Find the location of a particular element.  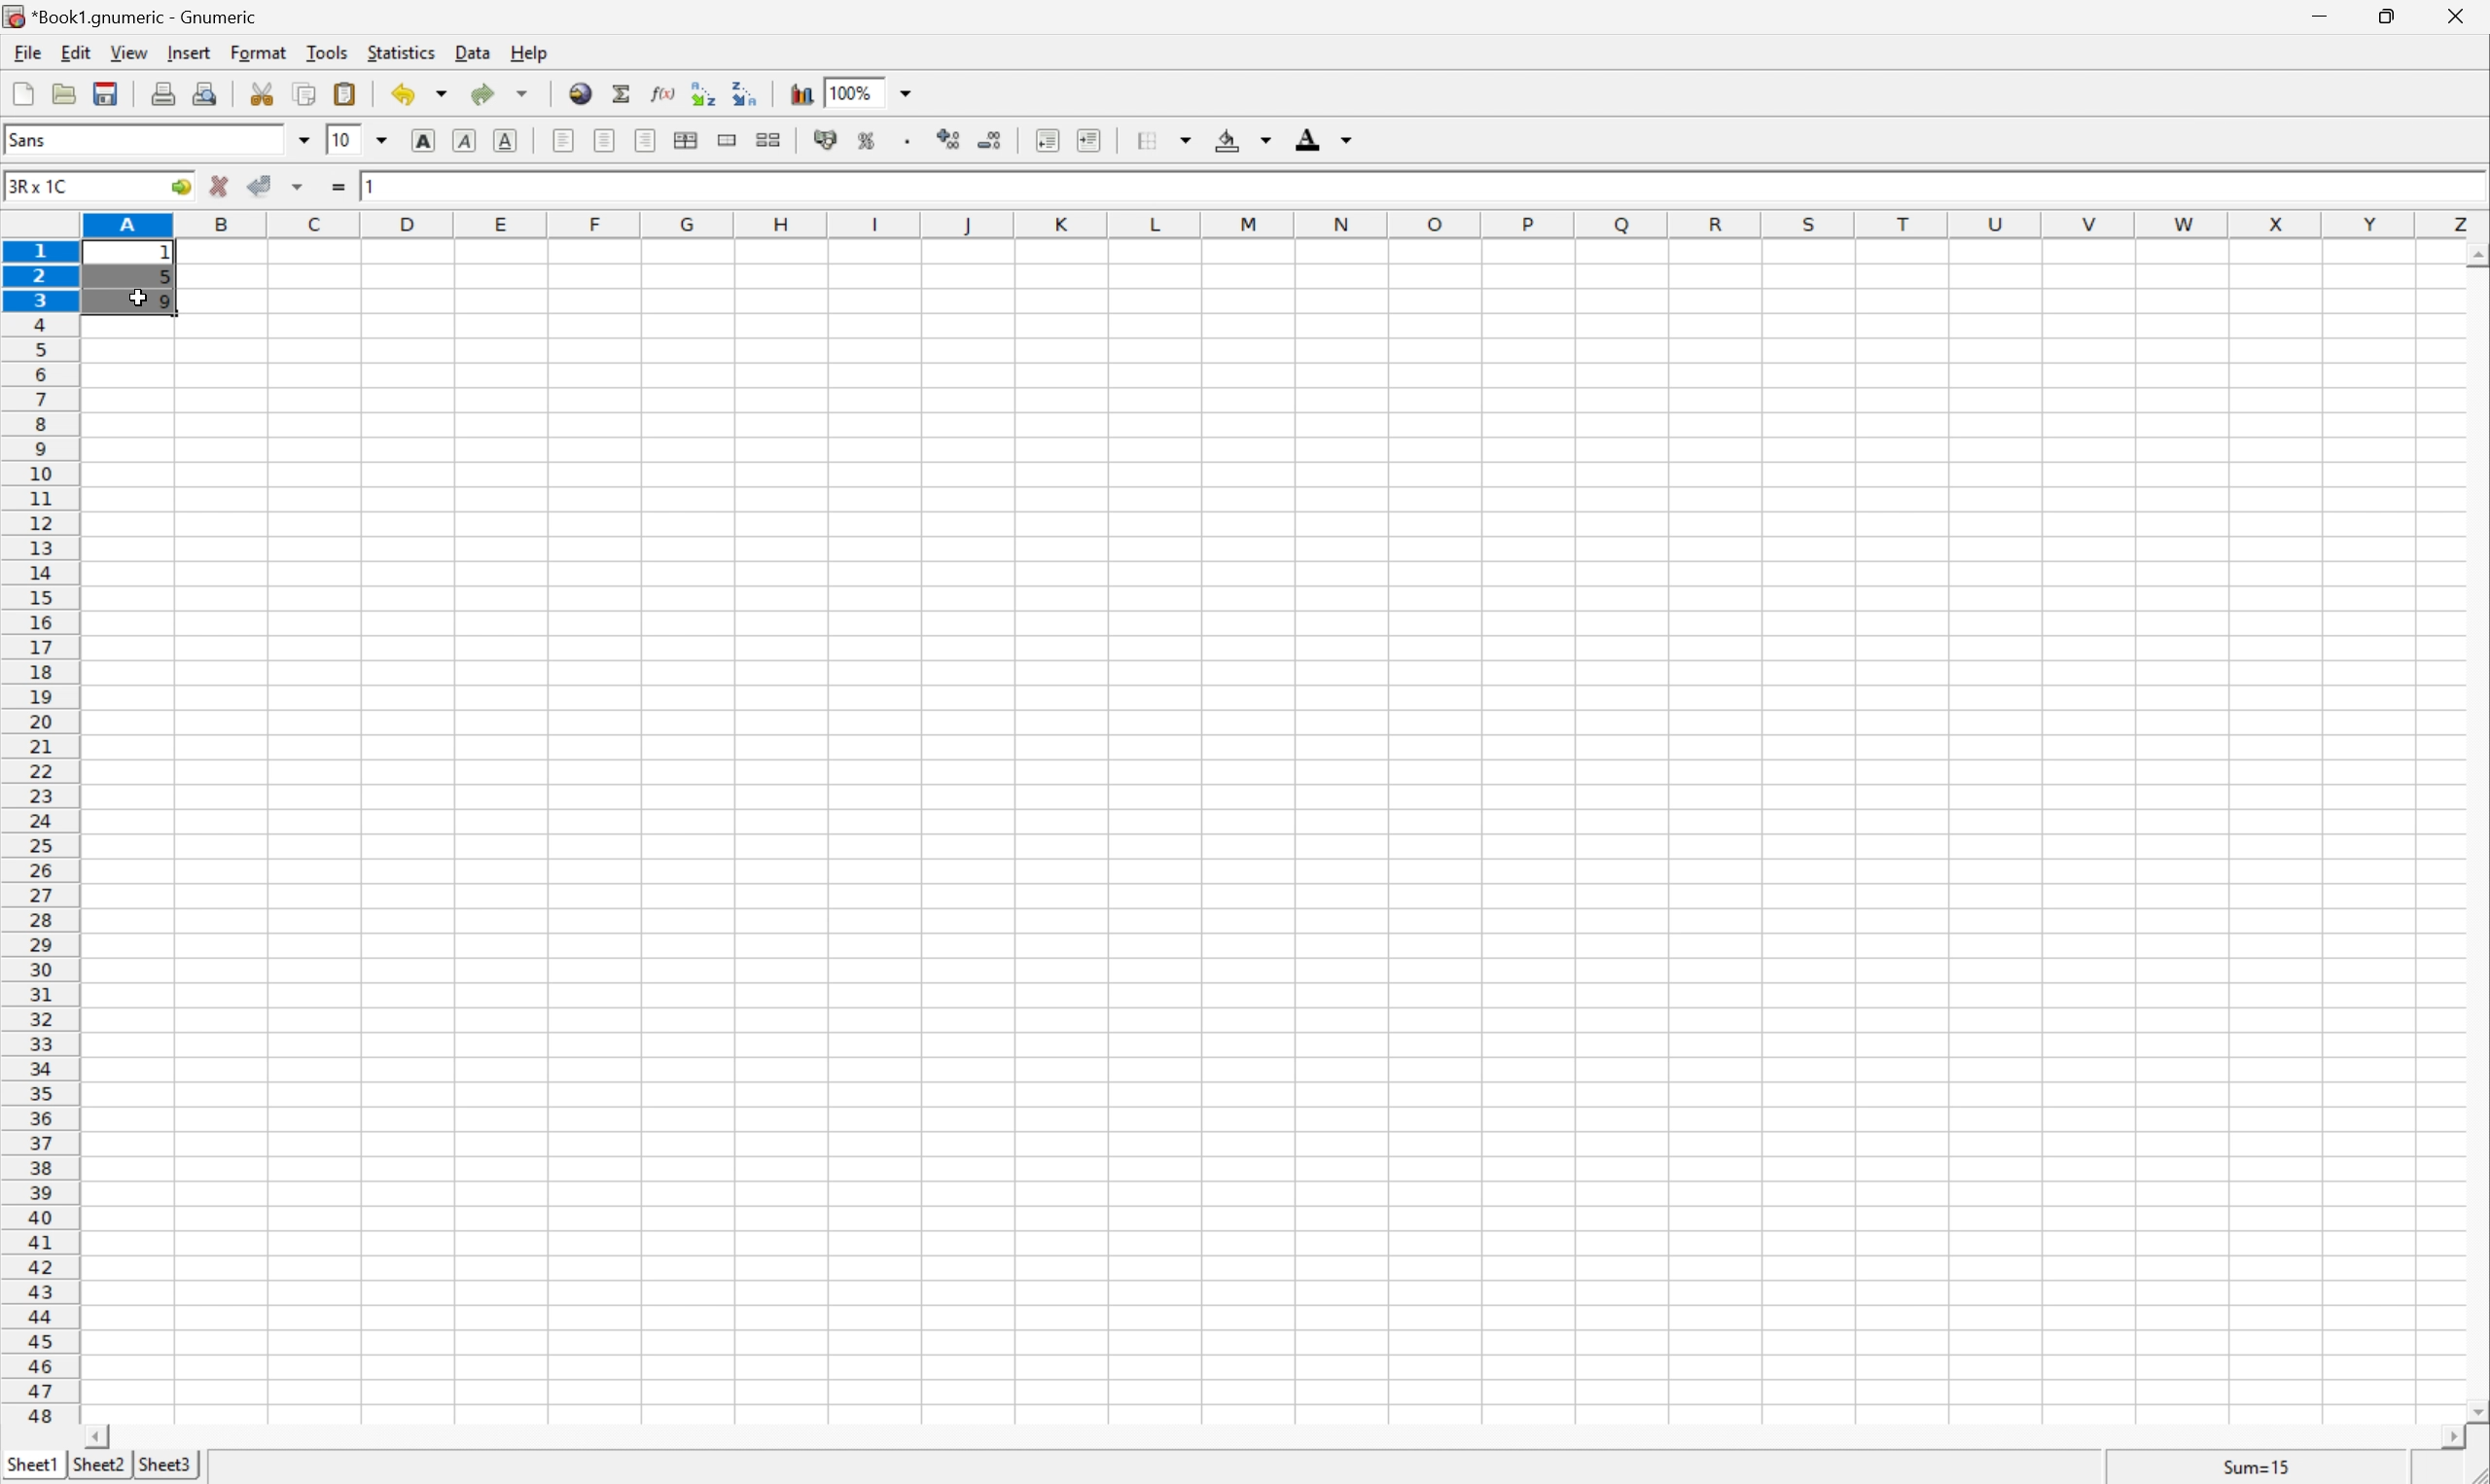

increase number of decimals is located at coordinates (950, 139).